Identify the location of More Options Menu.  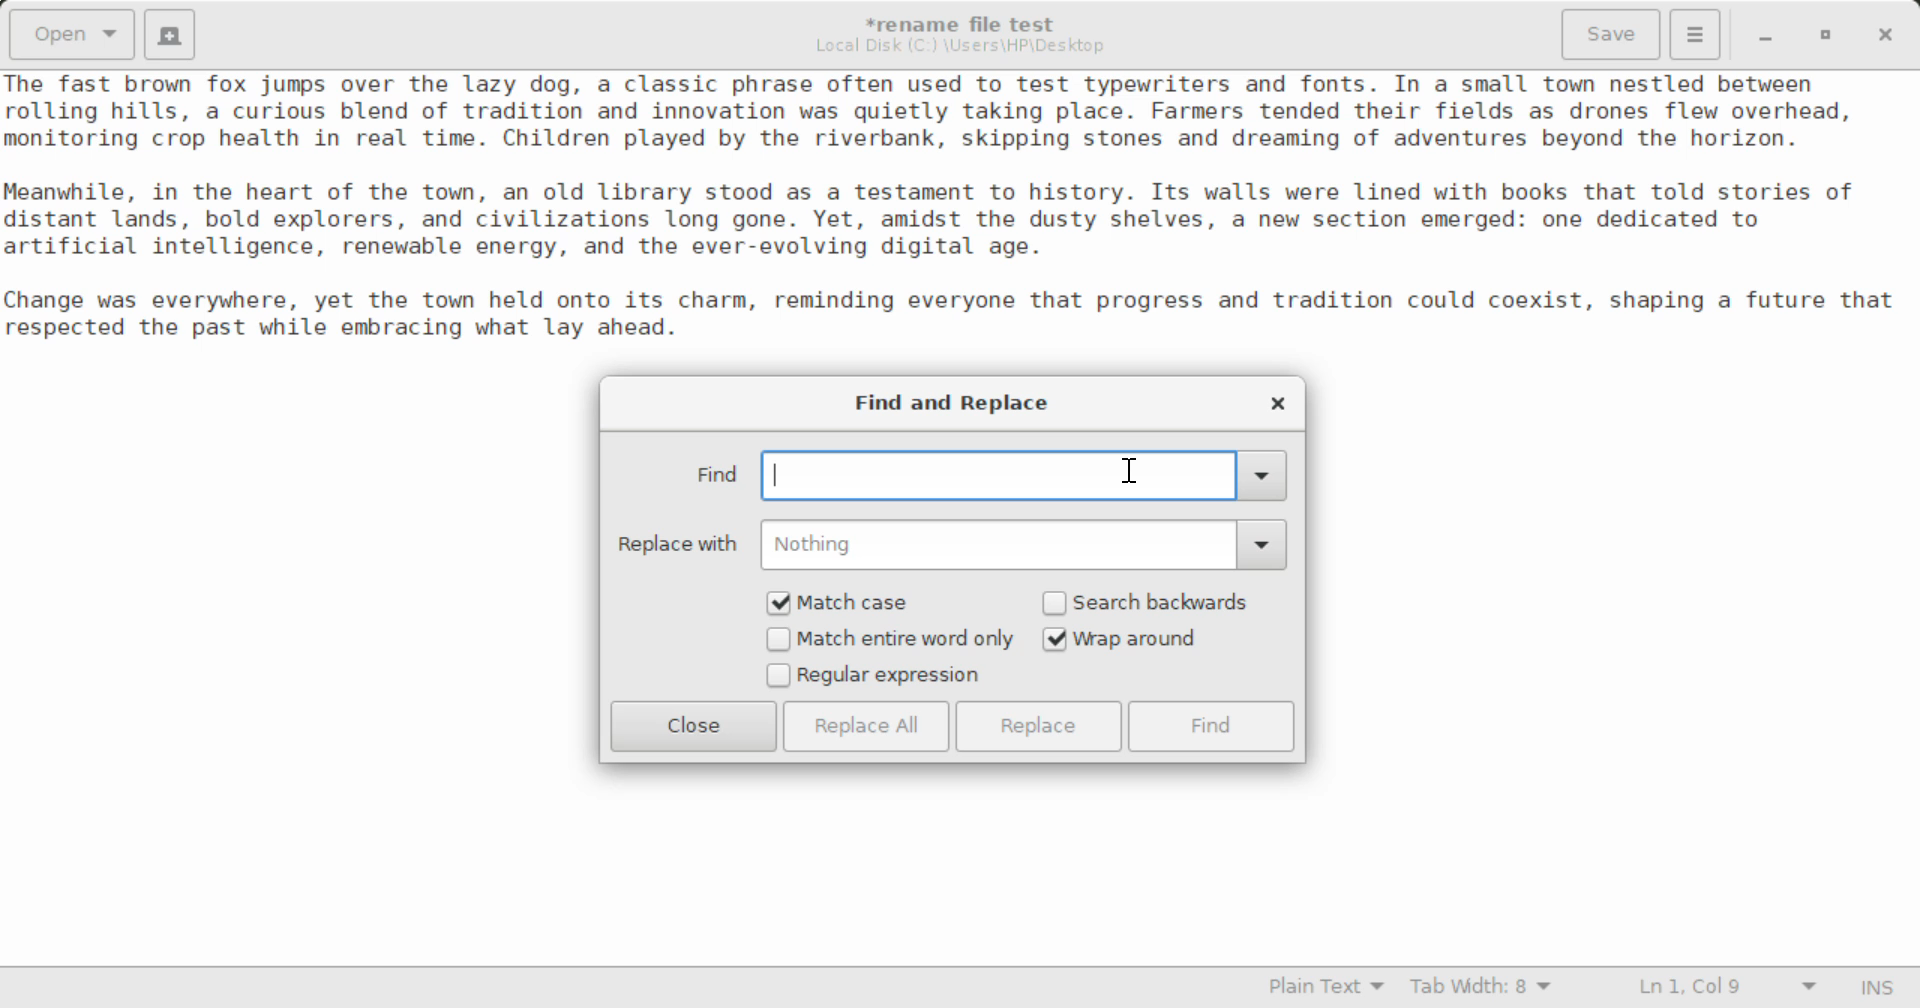
(1696, 35).